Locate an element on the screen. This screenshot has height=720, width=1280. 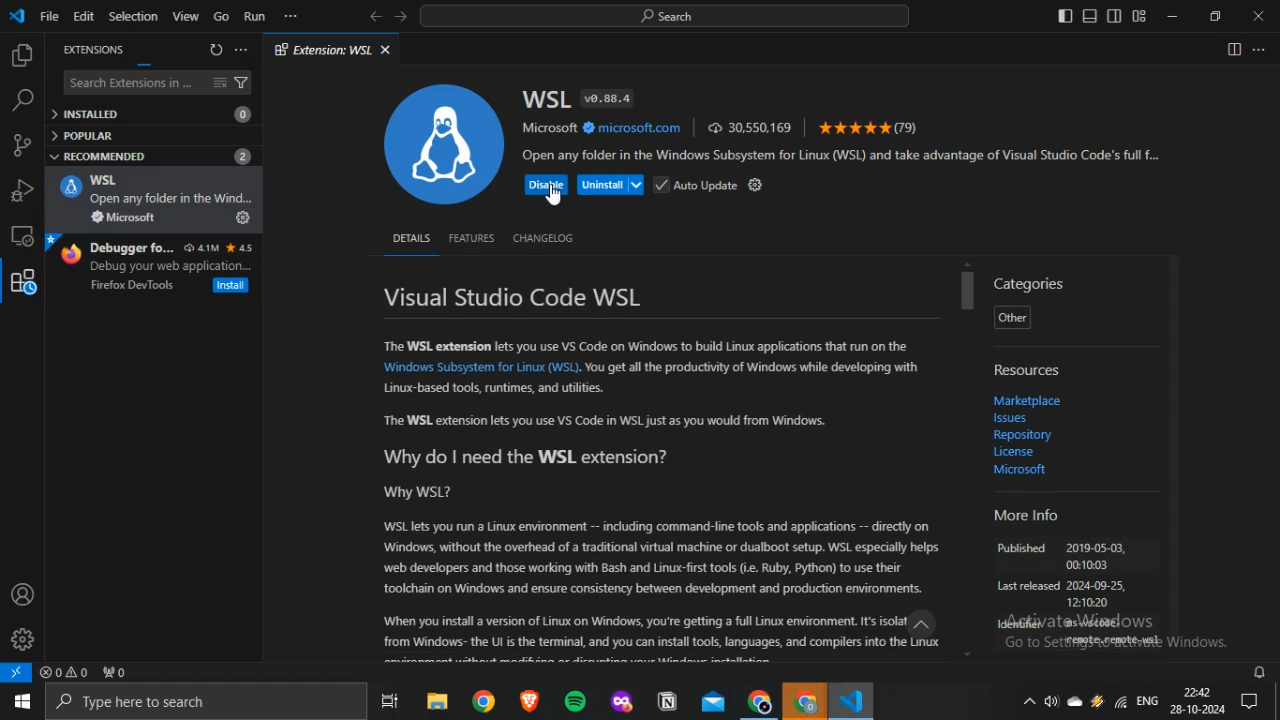
Auto Update is located at coordinates (697, 184).